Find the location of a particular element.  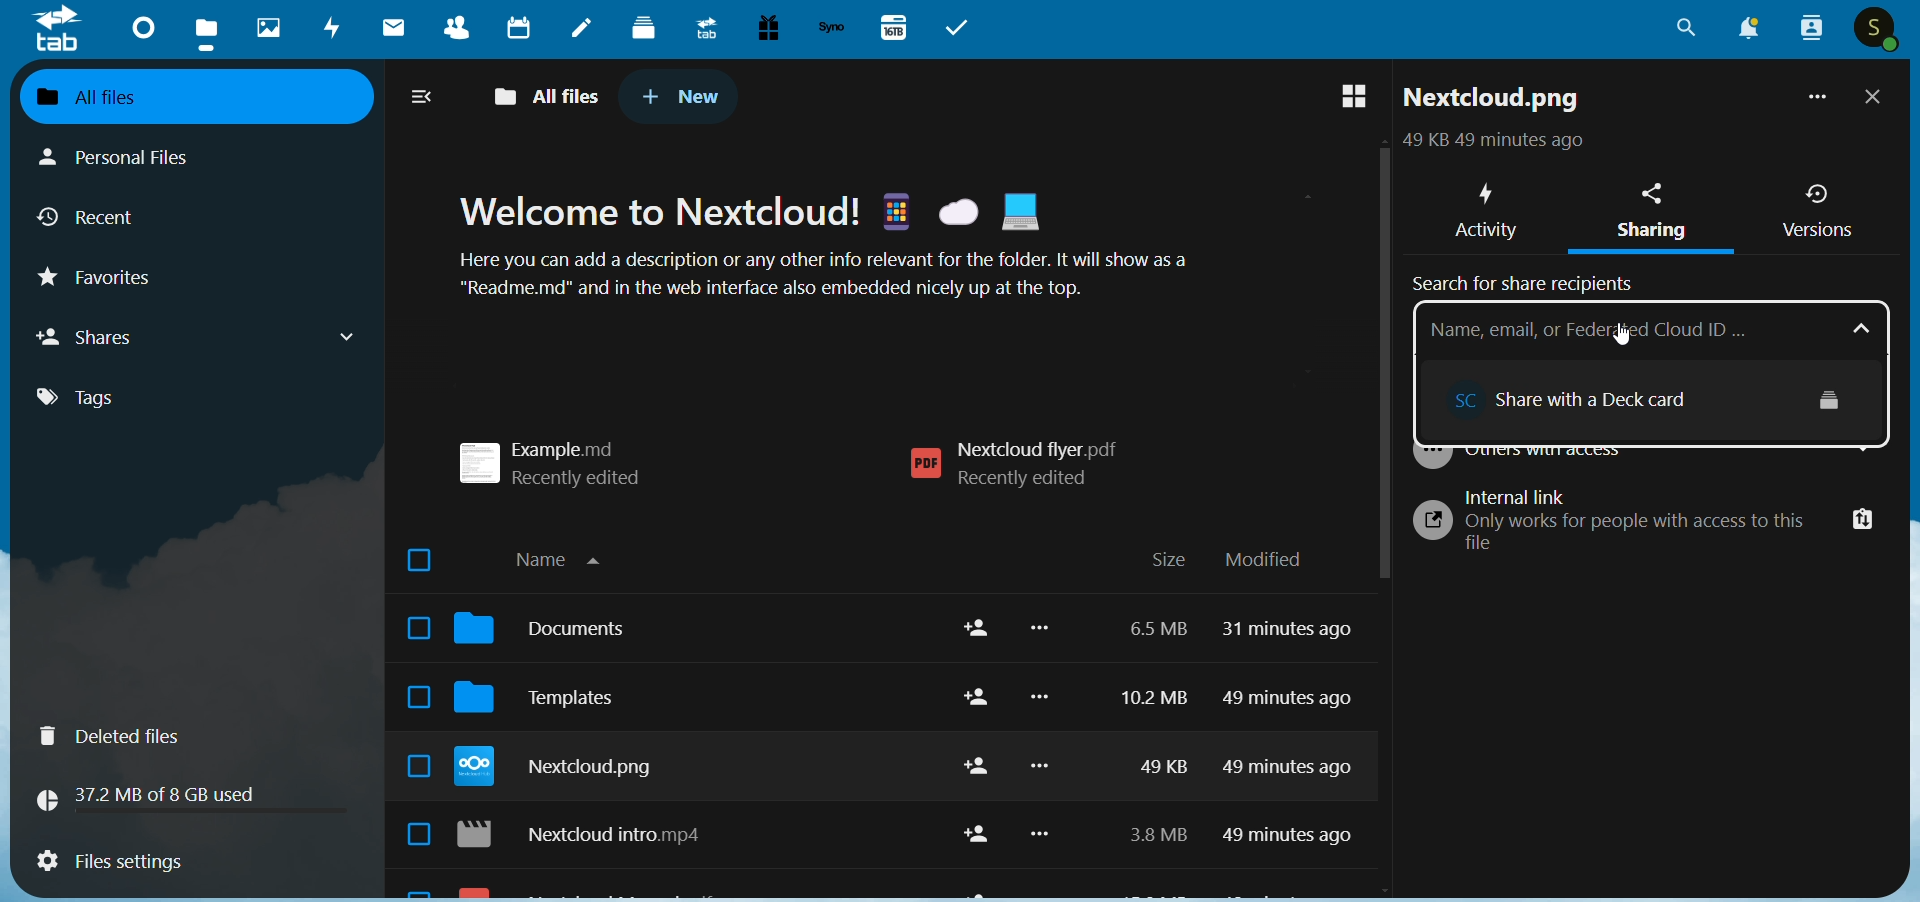

view is located at coordinates (1343, 98).